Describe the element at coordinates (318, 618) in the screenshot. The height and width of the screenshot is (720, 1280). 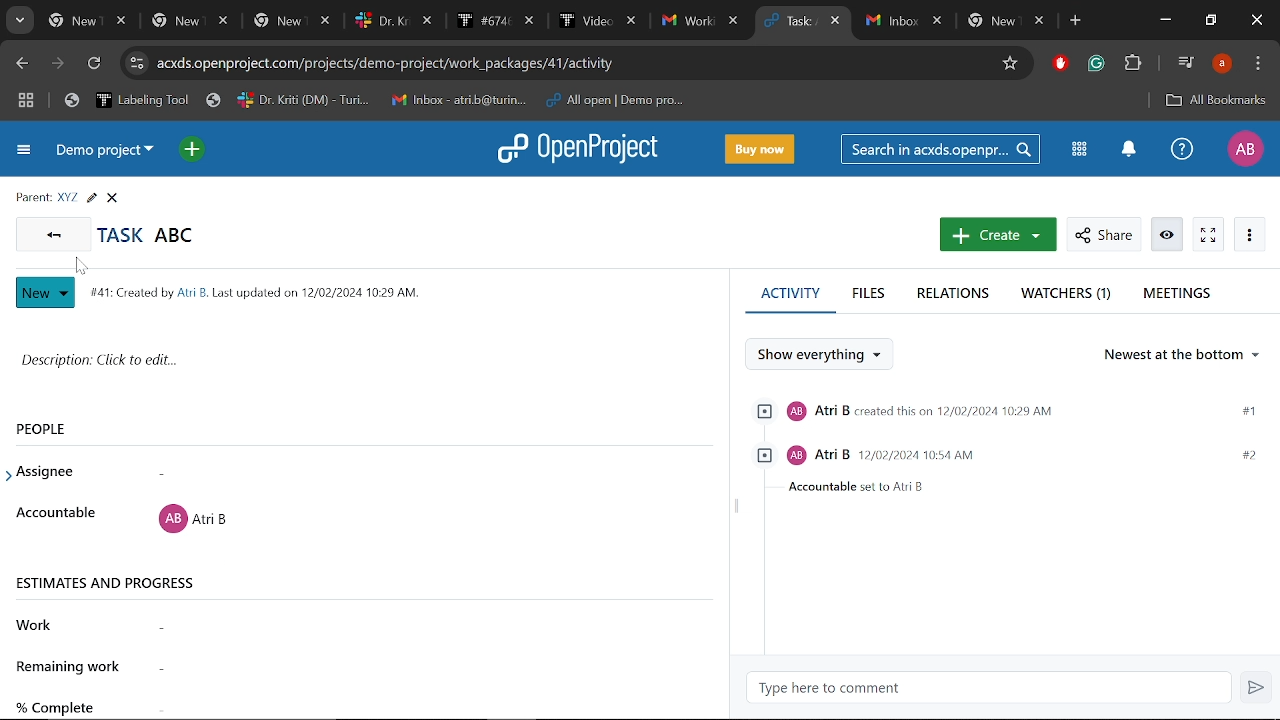
I see `Work` at that location.